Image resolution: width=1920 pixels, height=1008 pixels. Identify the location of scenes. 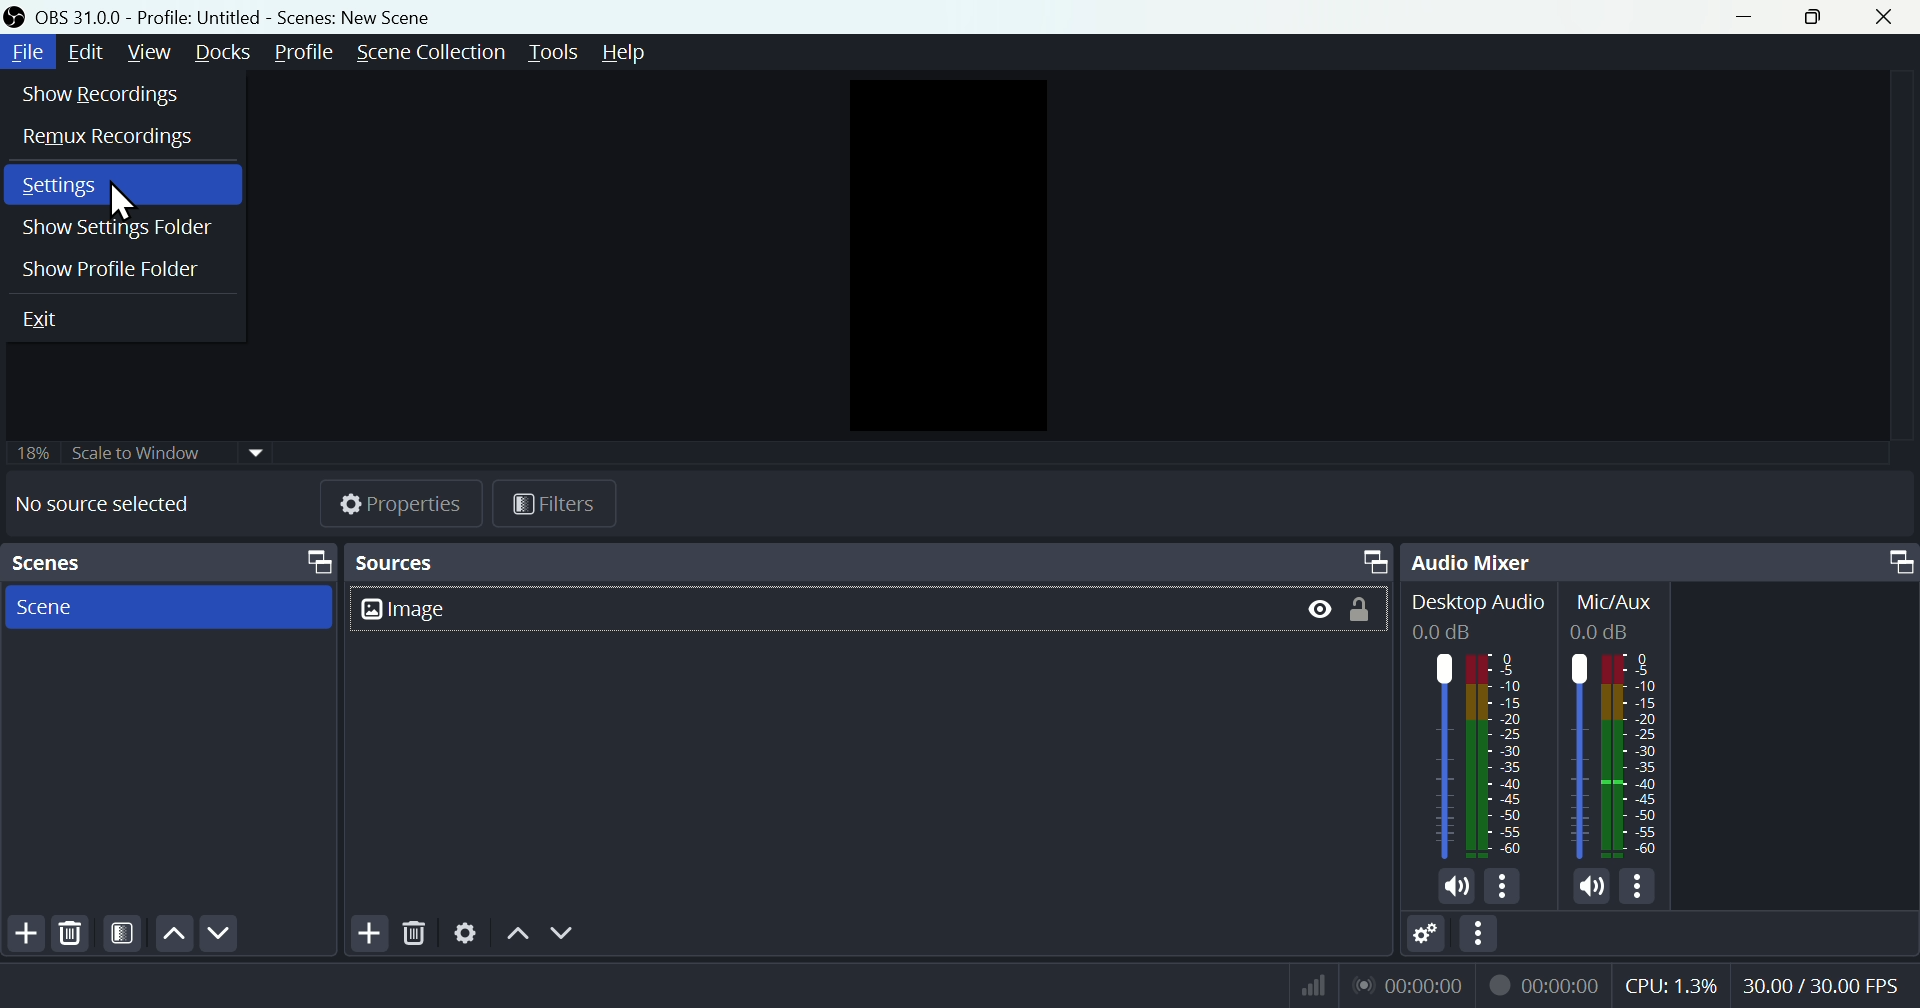
(169, 606).